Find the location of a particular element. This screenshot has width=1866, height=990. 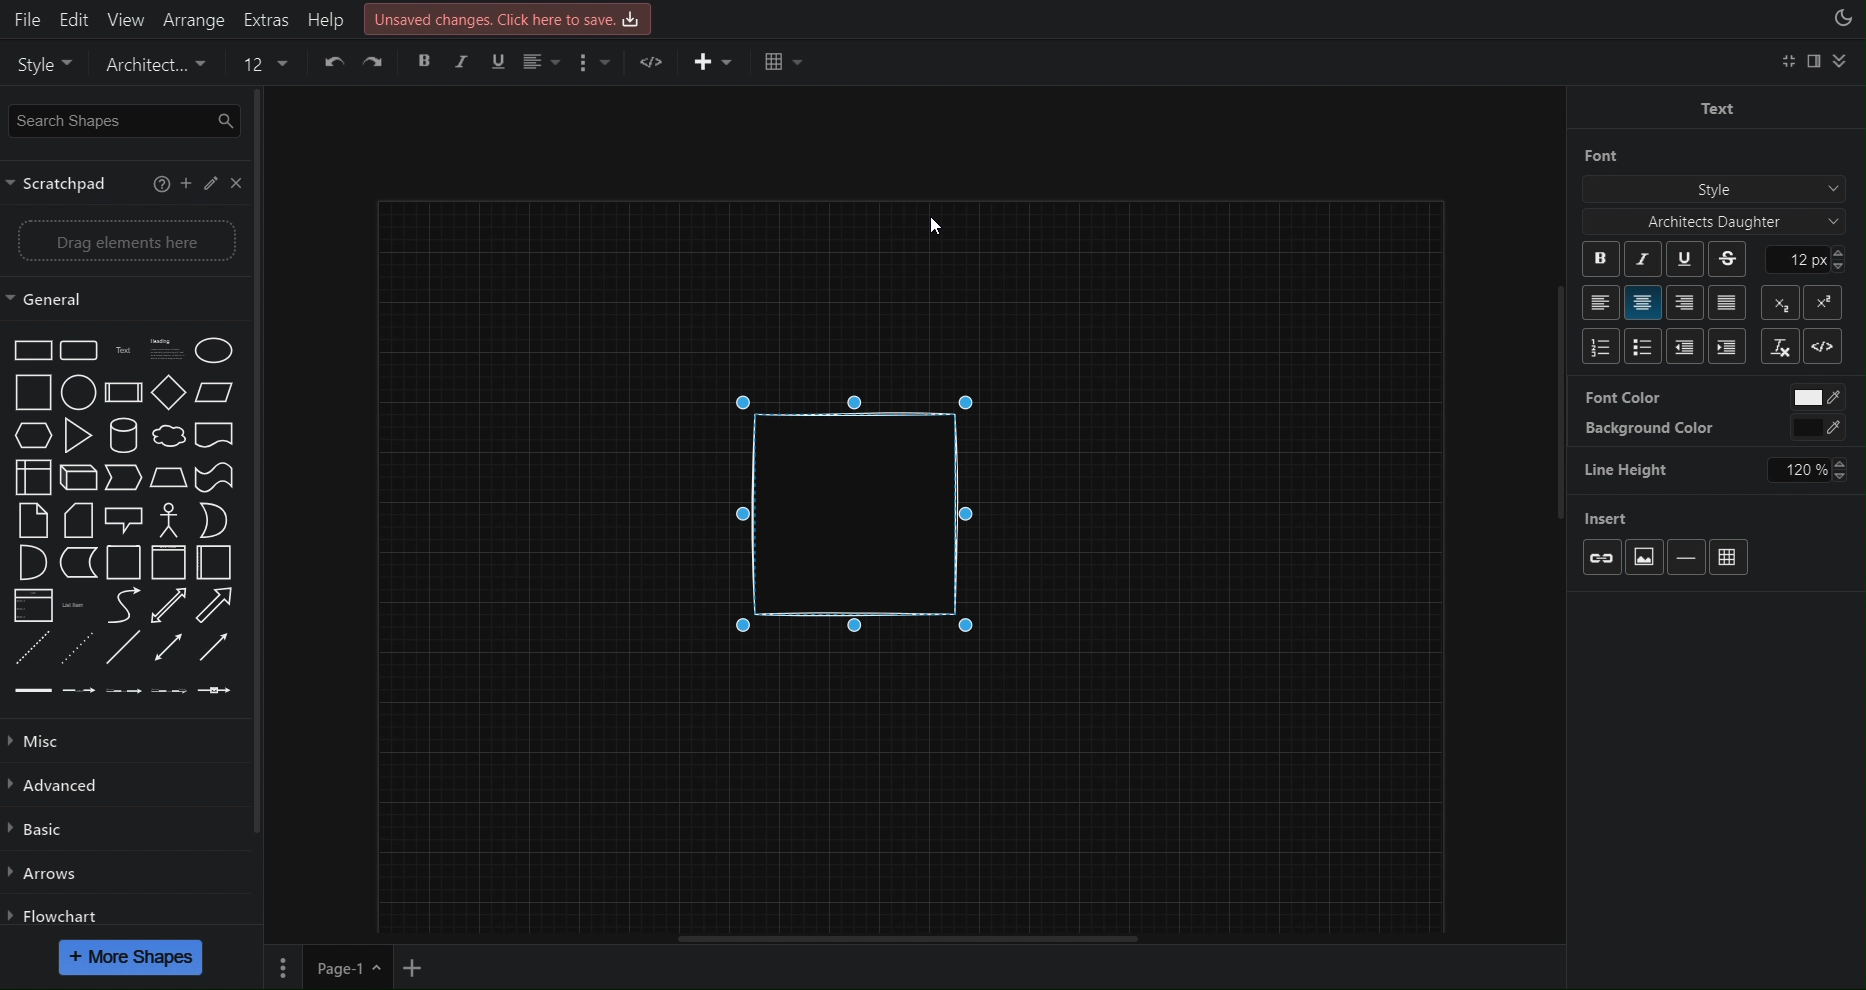

Fullscreen is located at coordinates (1786, 63).